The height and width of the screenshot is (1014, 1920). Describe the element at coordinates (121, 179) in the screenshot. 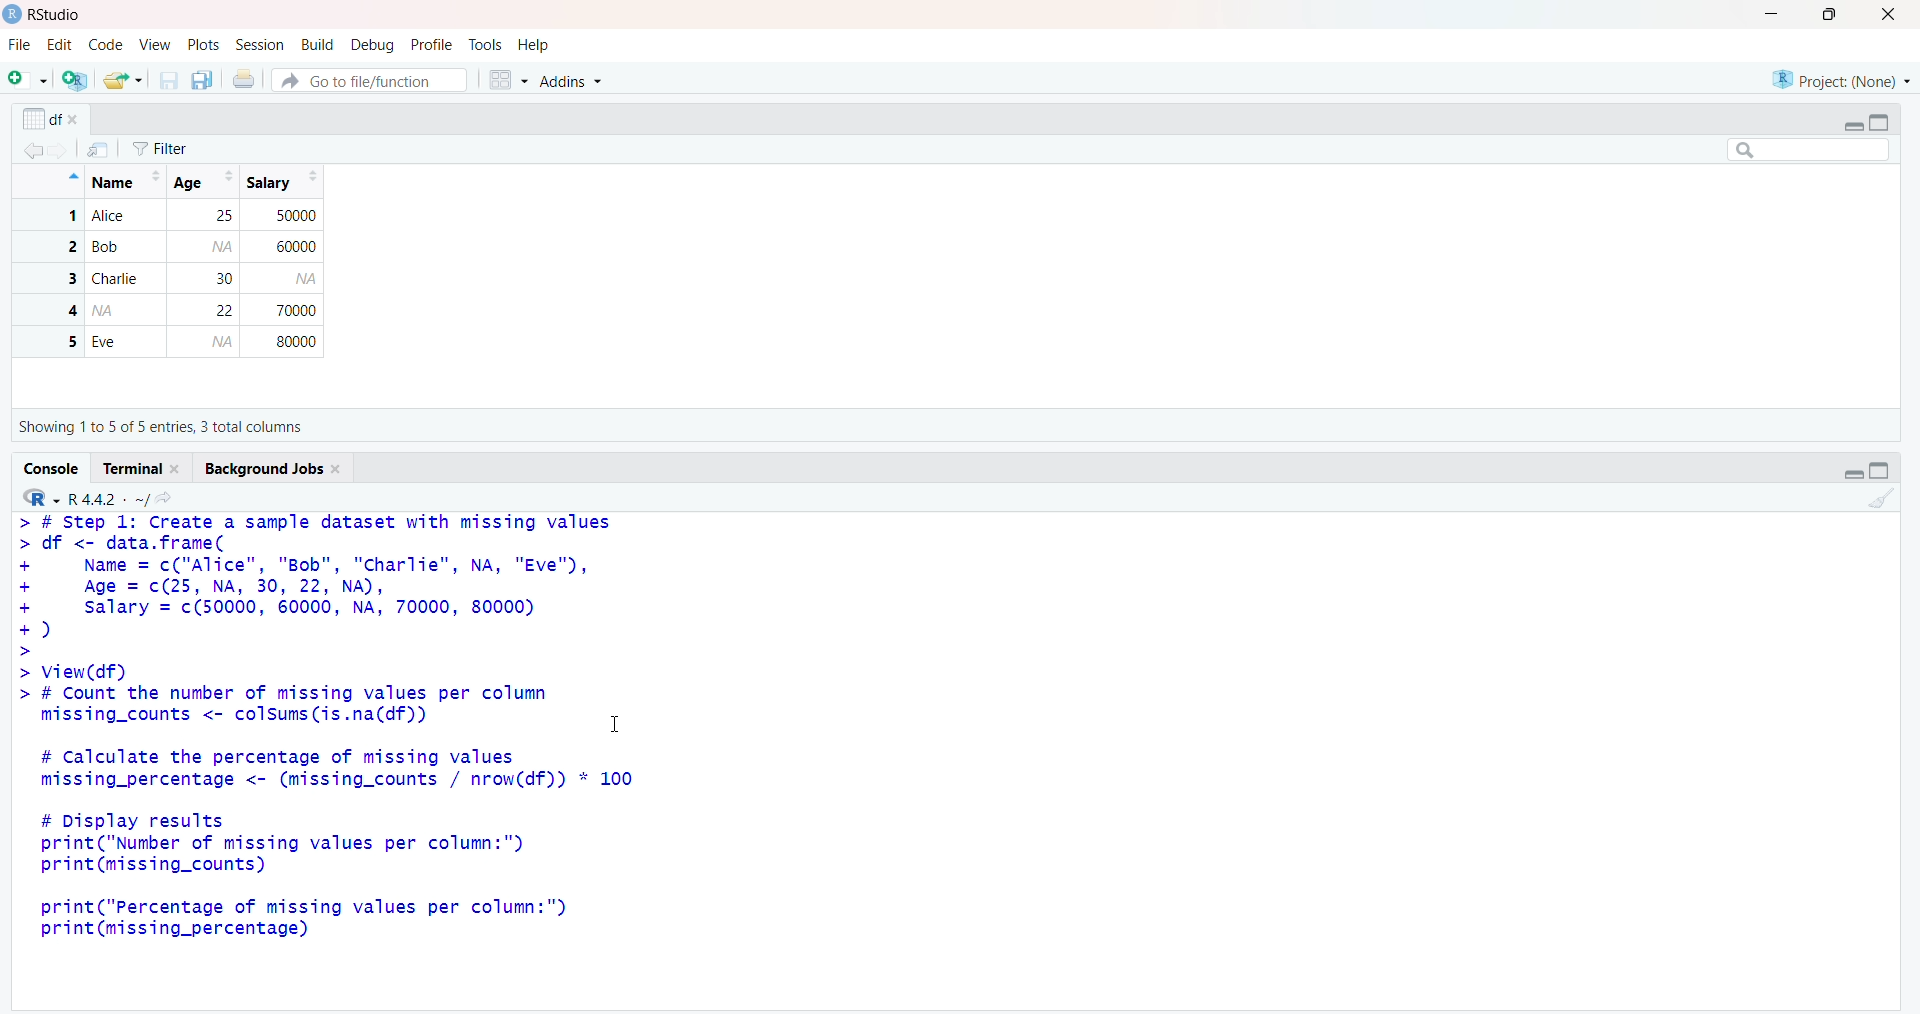

I see `Name` at that location.